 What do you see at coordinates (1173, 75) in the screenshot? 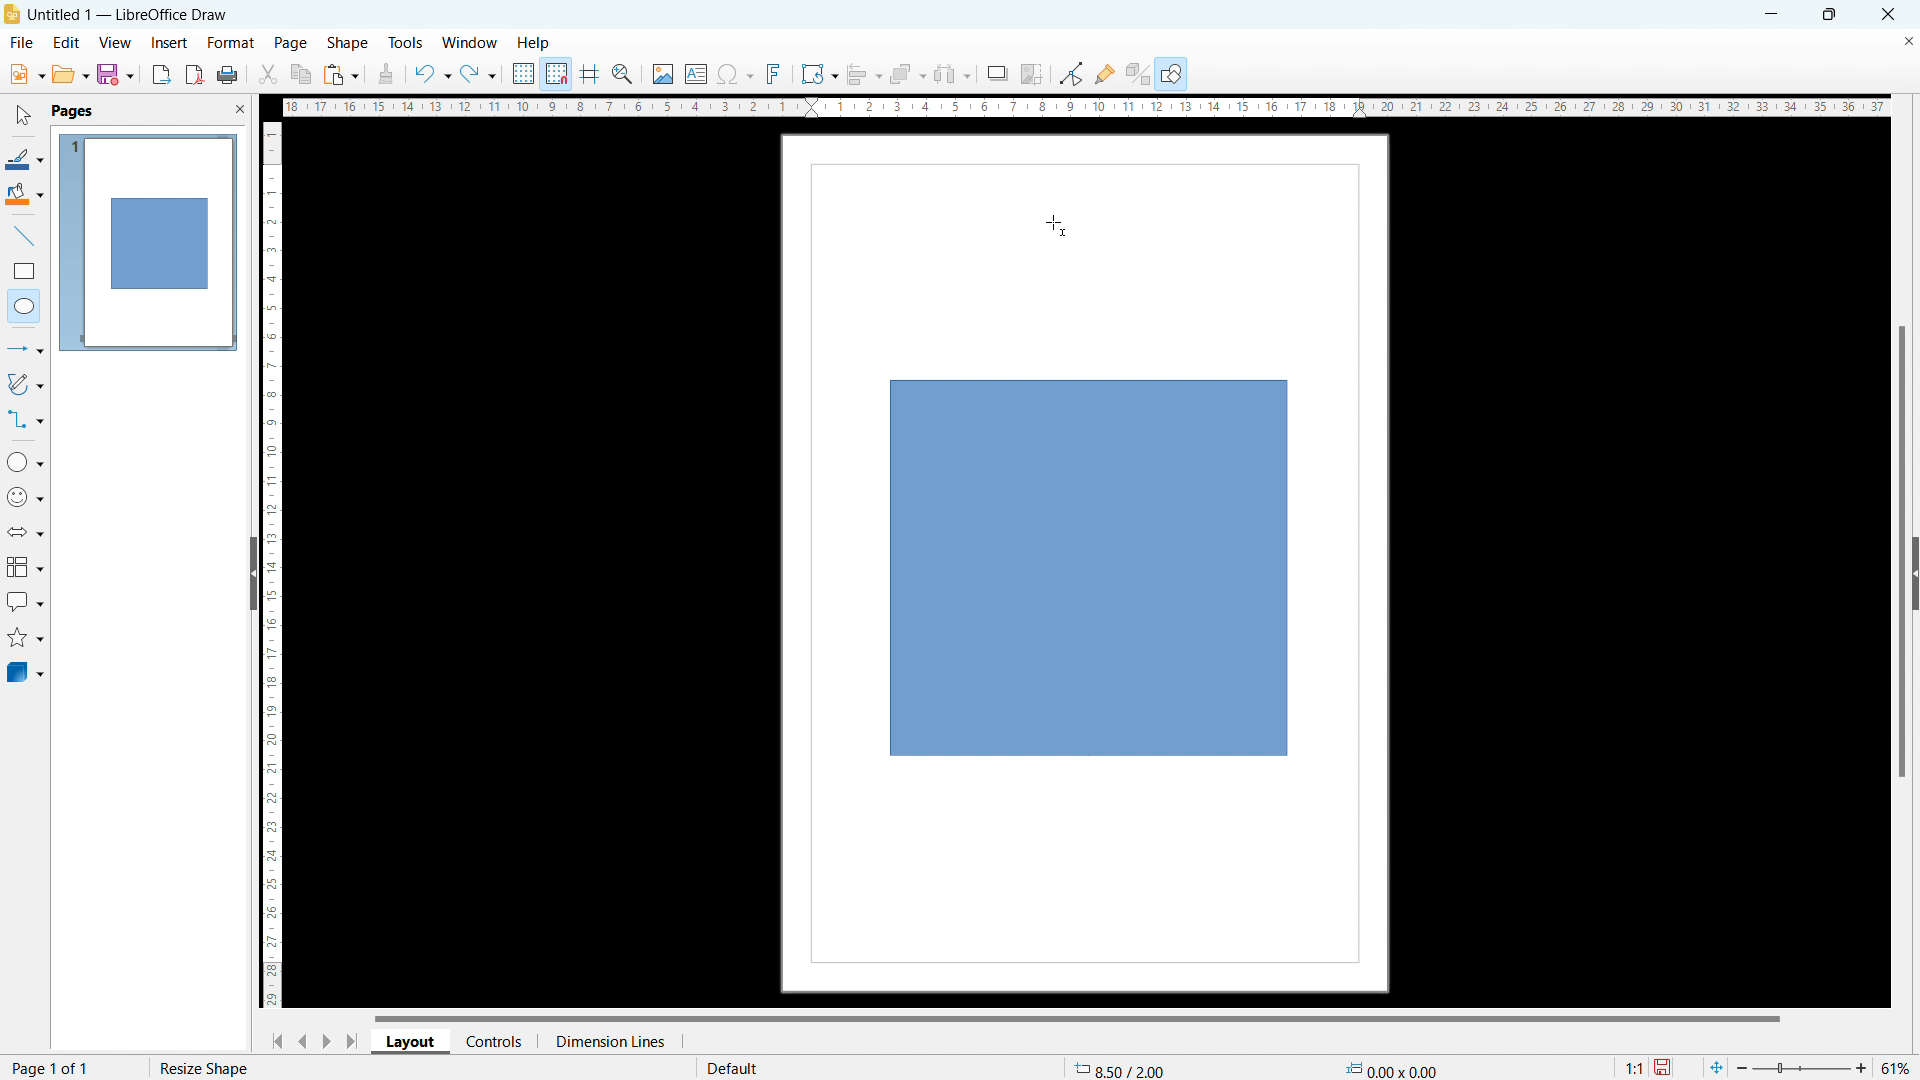
I see `show draw functions` at bounding box center [1173, 75].